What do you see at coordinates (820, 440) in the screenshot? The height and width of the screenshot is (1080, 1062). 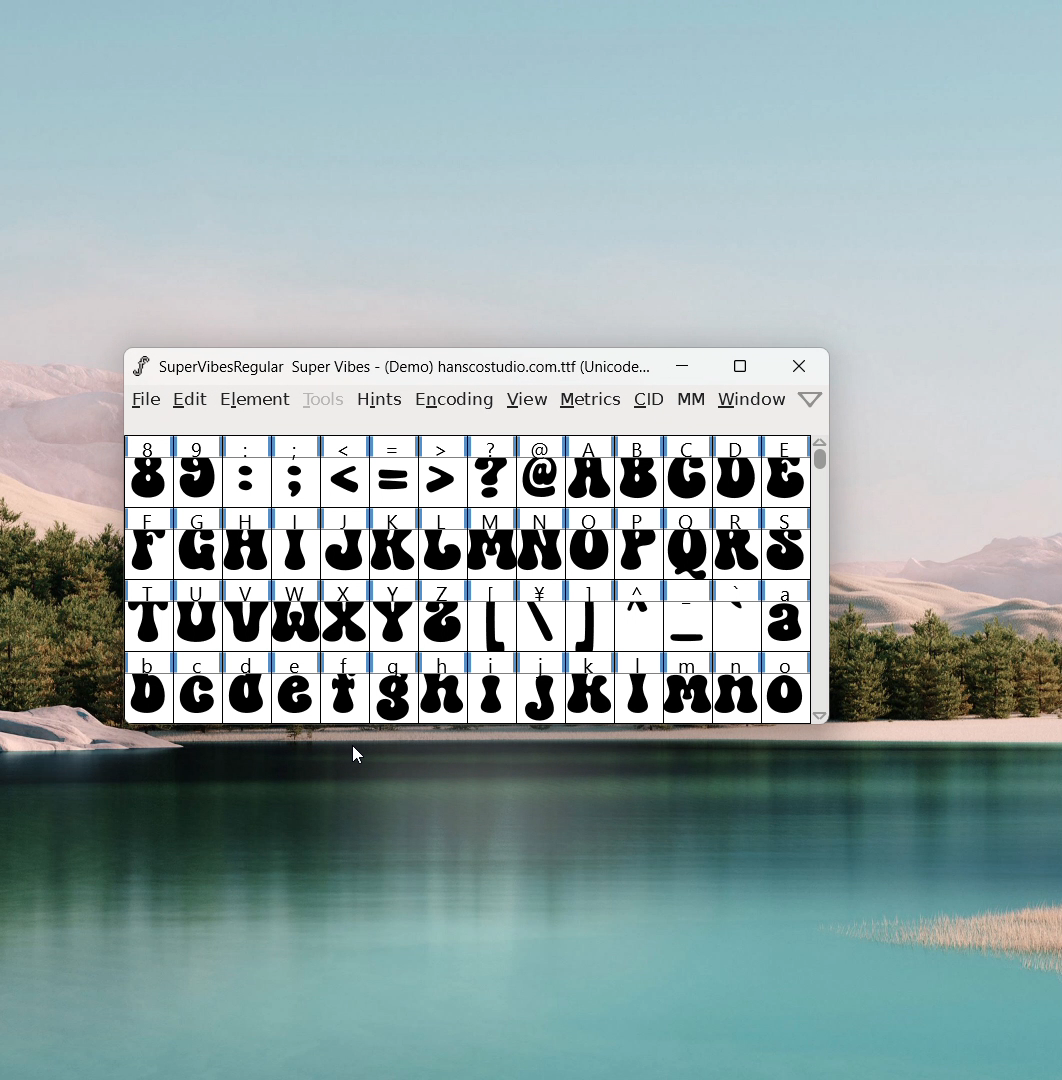 I see `scroll up` at bounding box center [820, 440].